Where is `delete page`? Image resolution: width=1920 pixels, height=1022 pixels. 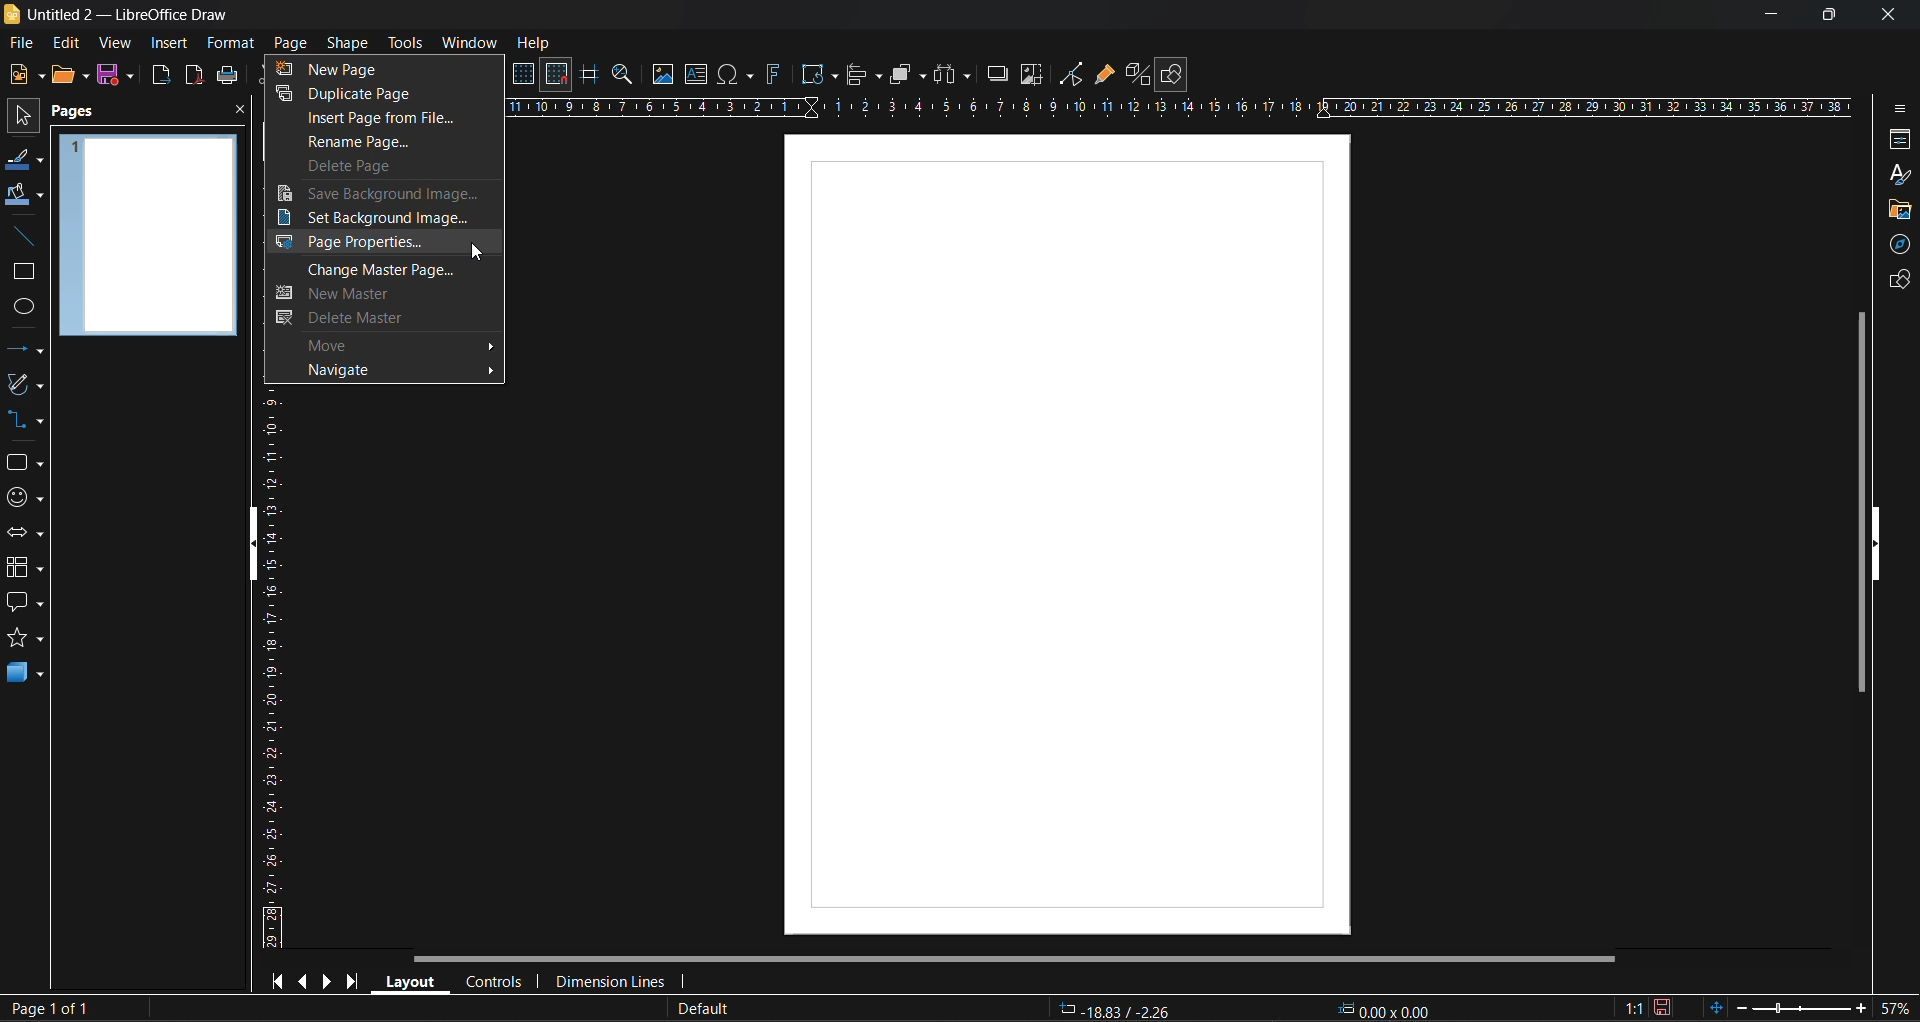
delete page is located at coordinates (354, 169).